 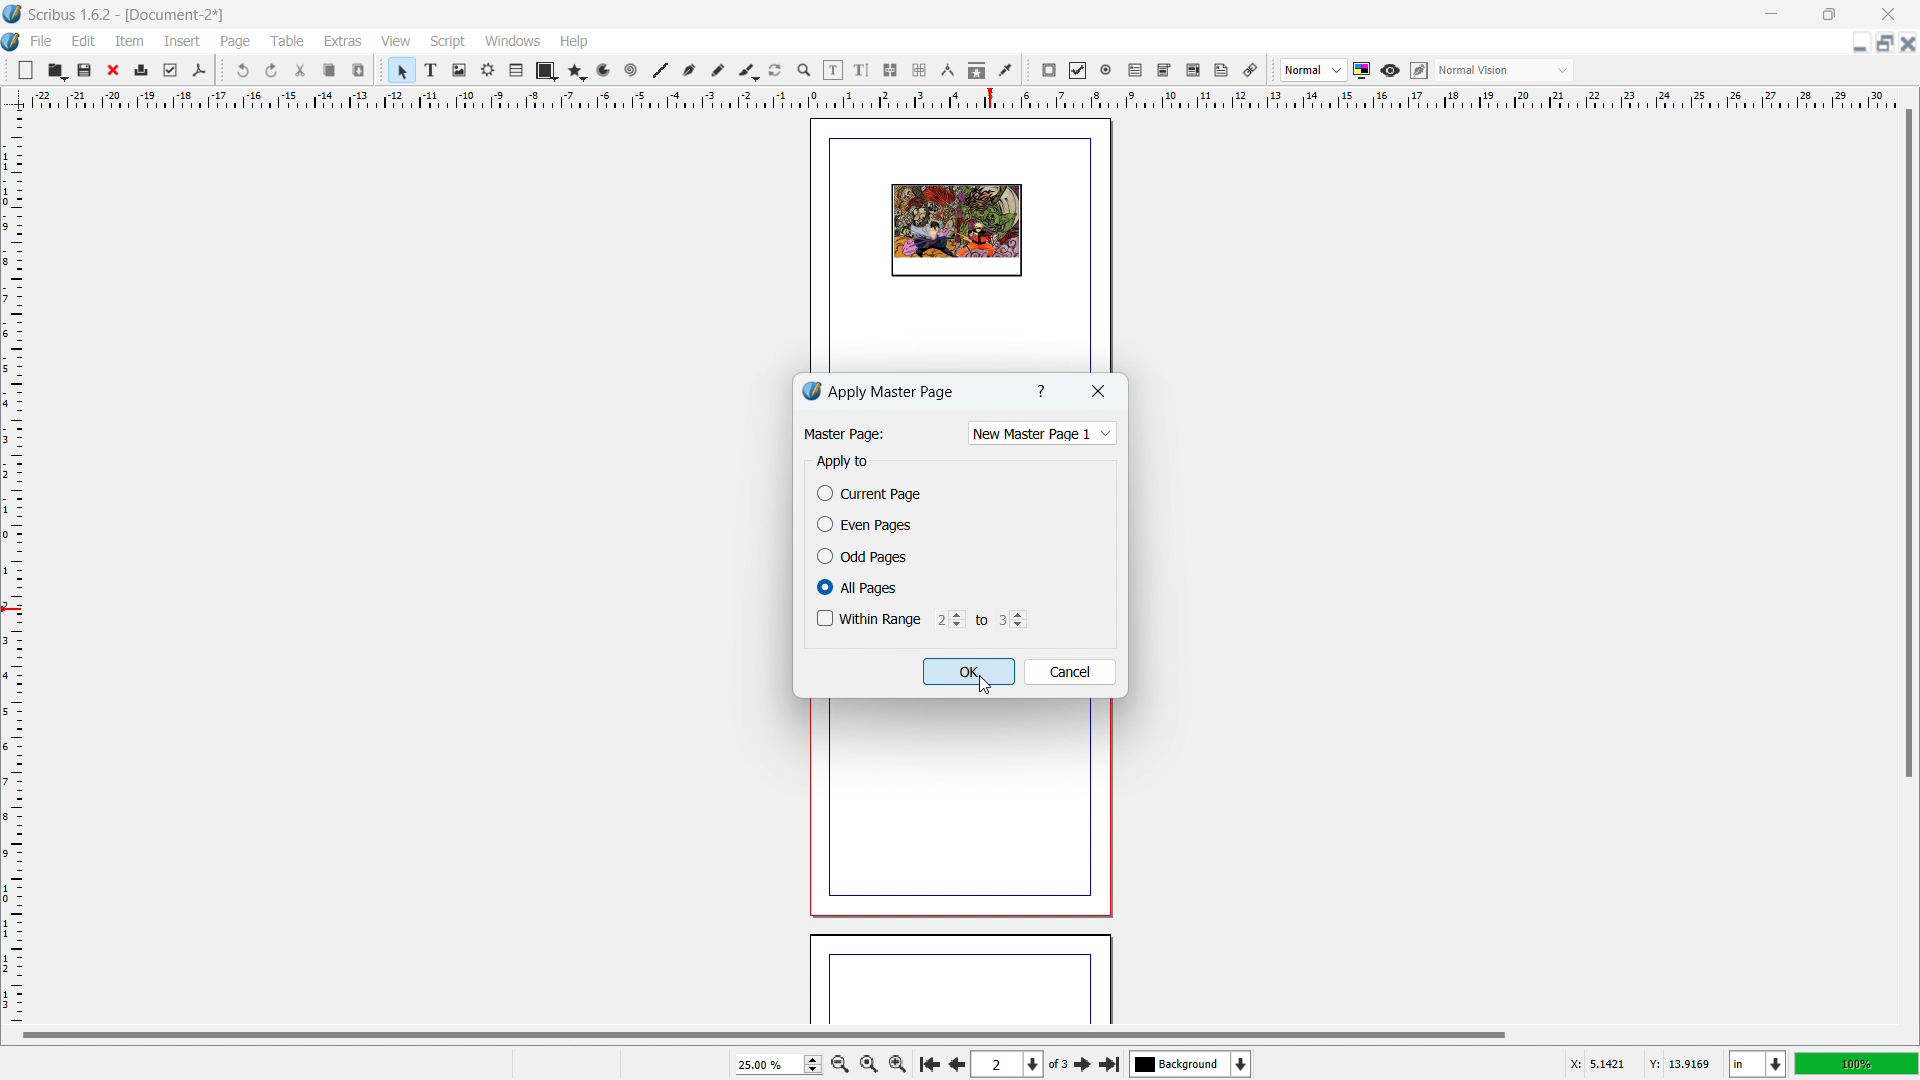 What do you see at coordinates (867, 618) in the screenshot?
I see `within range checkbox` at bounding box center [867, 618].